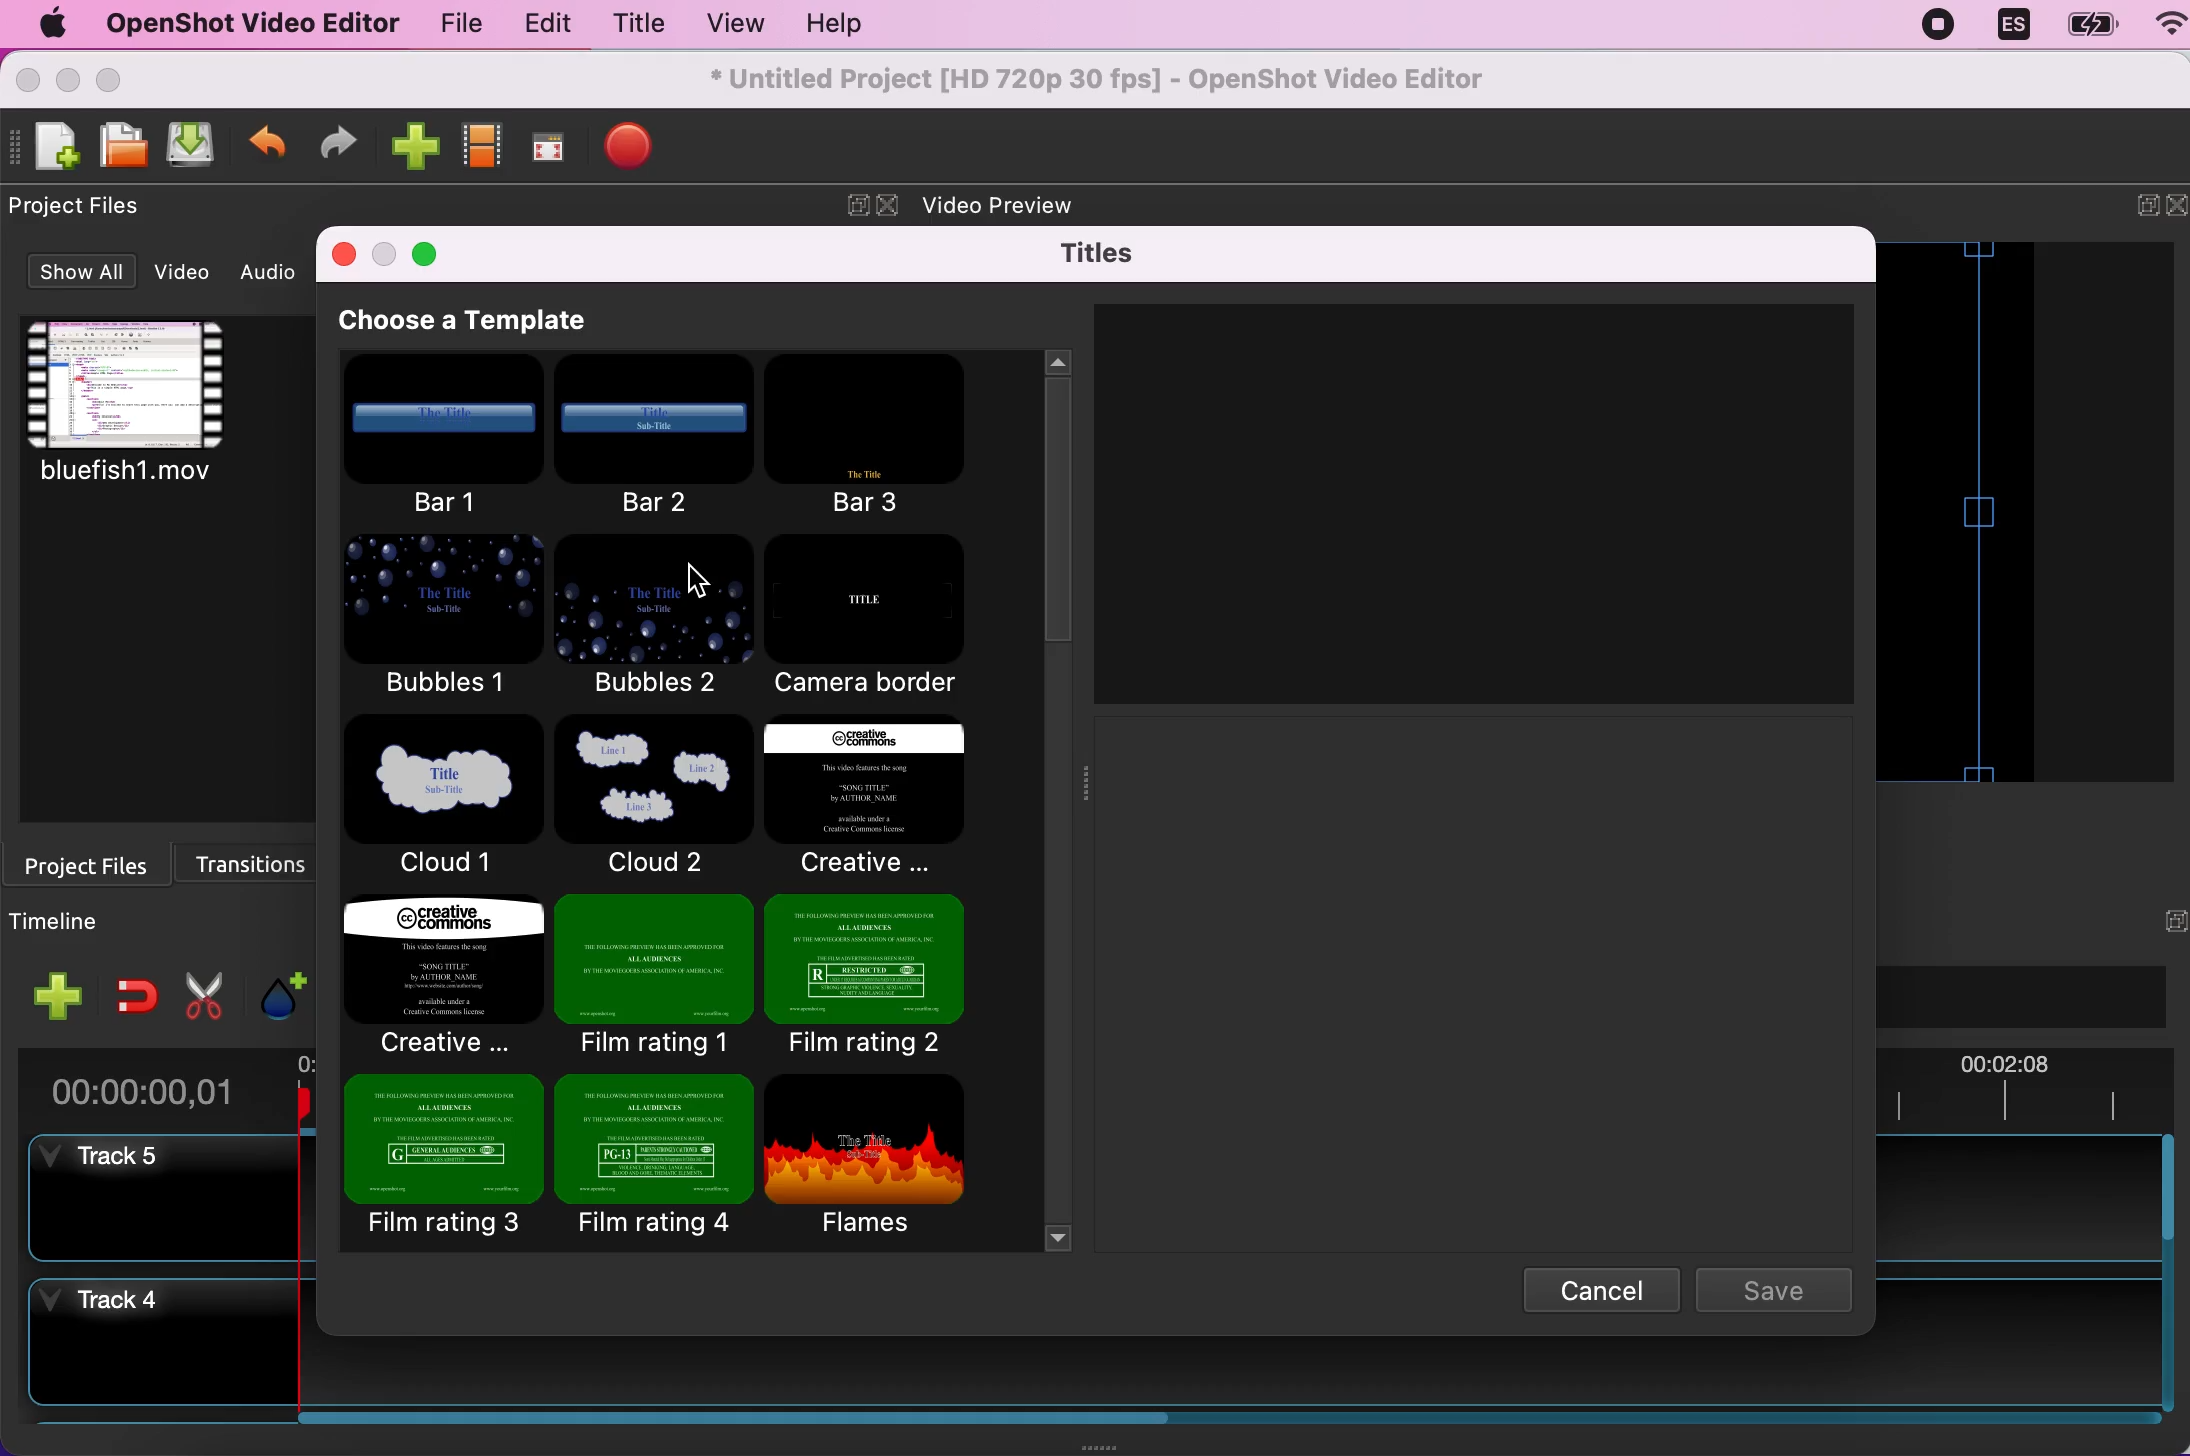 Image resolution: width=2190 pixels, height=1456 pixels. I want to click on minimize, so click(67, 82).